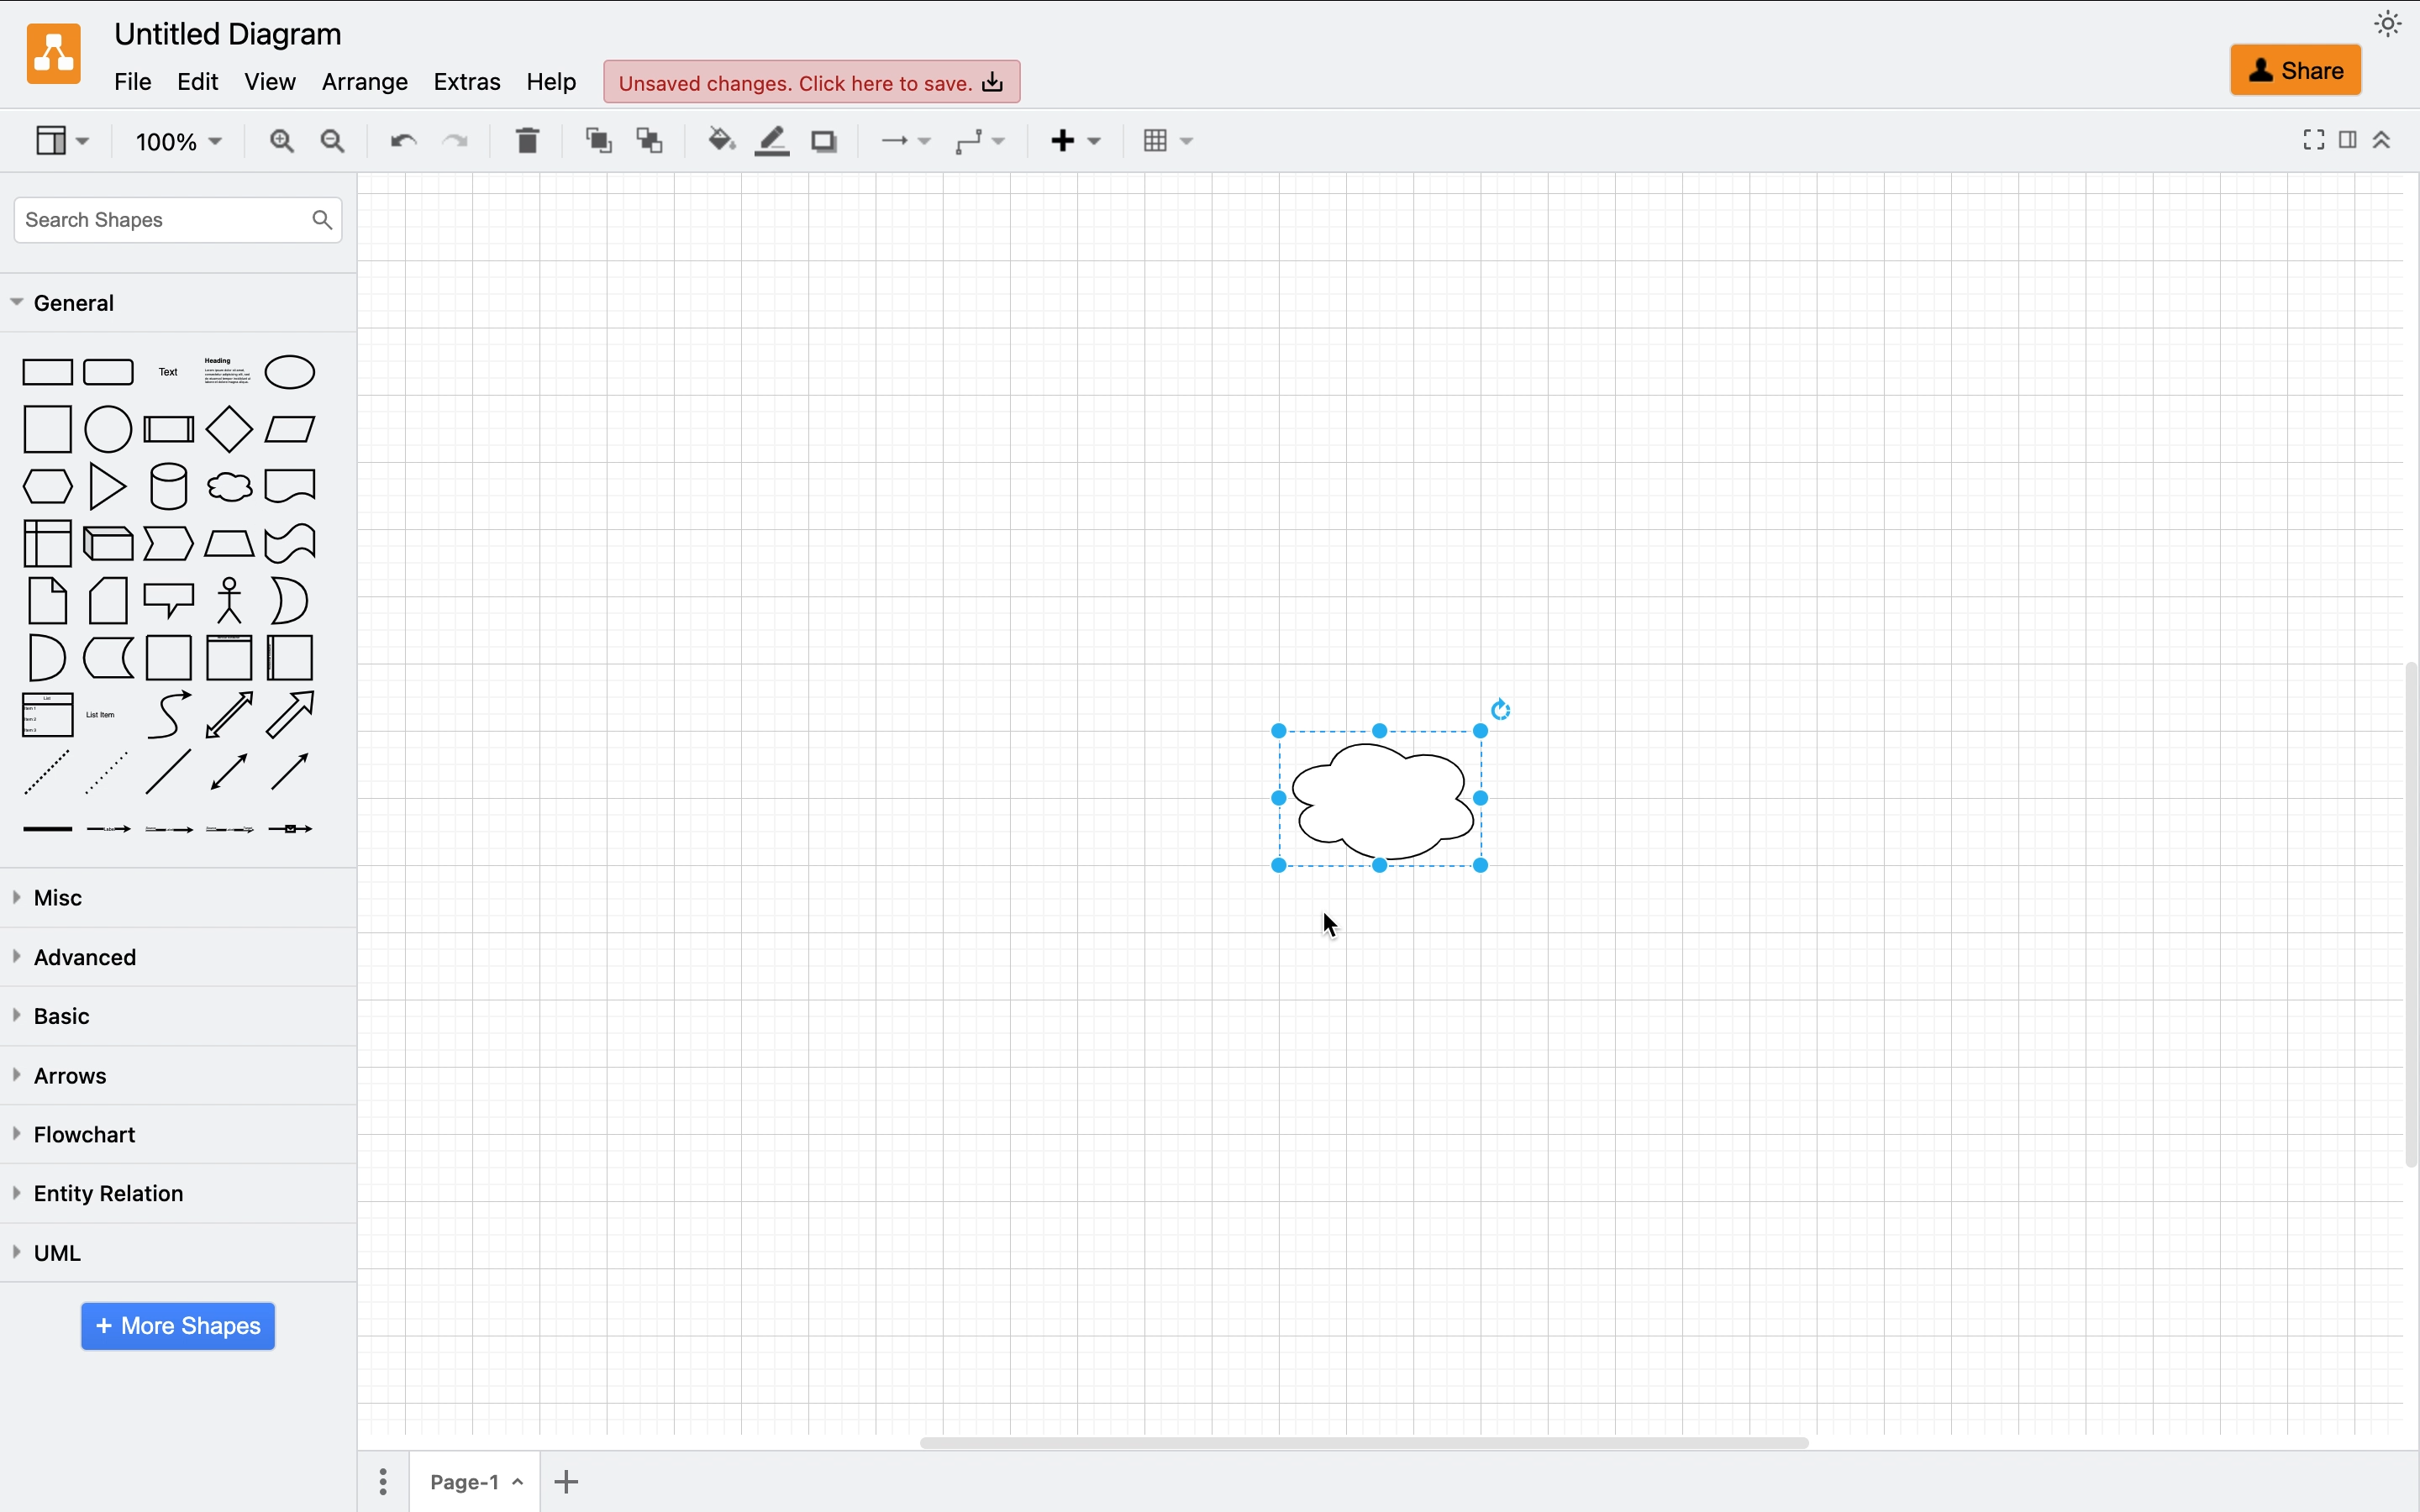 The width and height of the screenshot is (2420, 1512). I want to click on vertical page scroll bar, so click(2391, 913).